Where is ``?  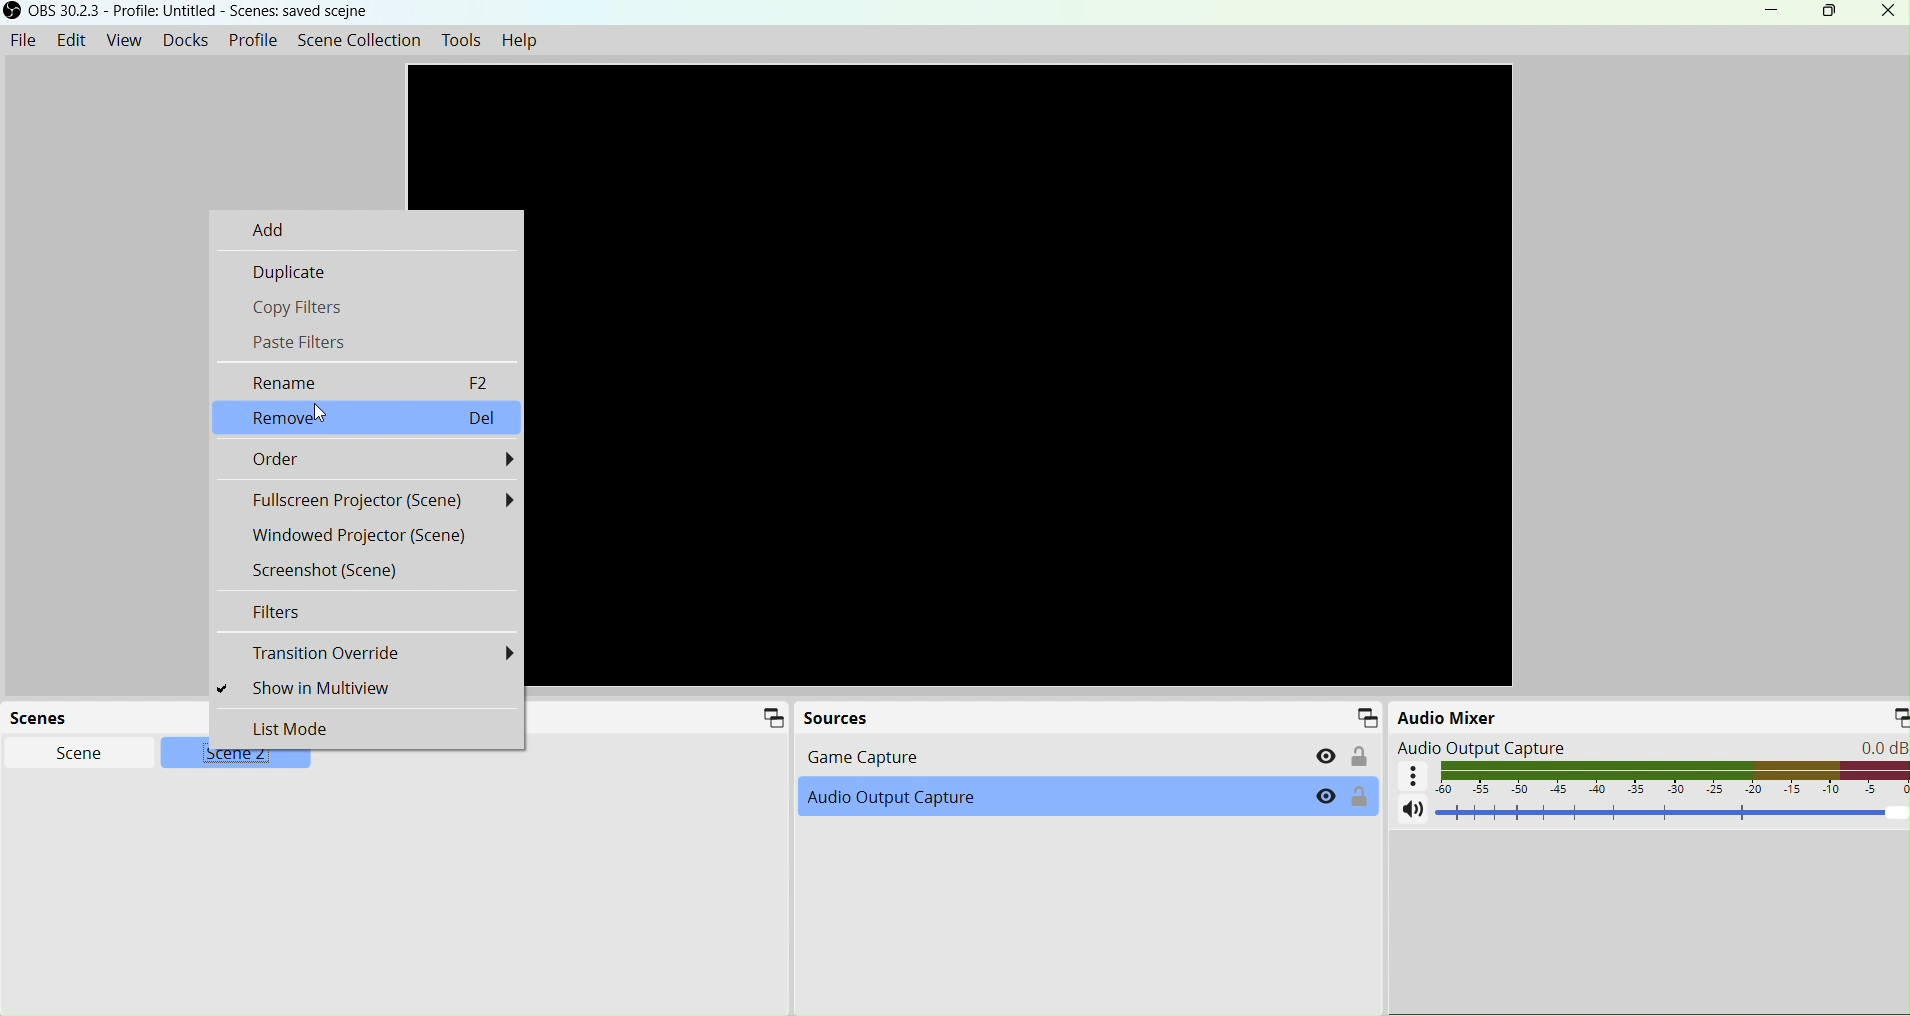  is located at coordinates (1416, 778).